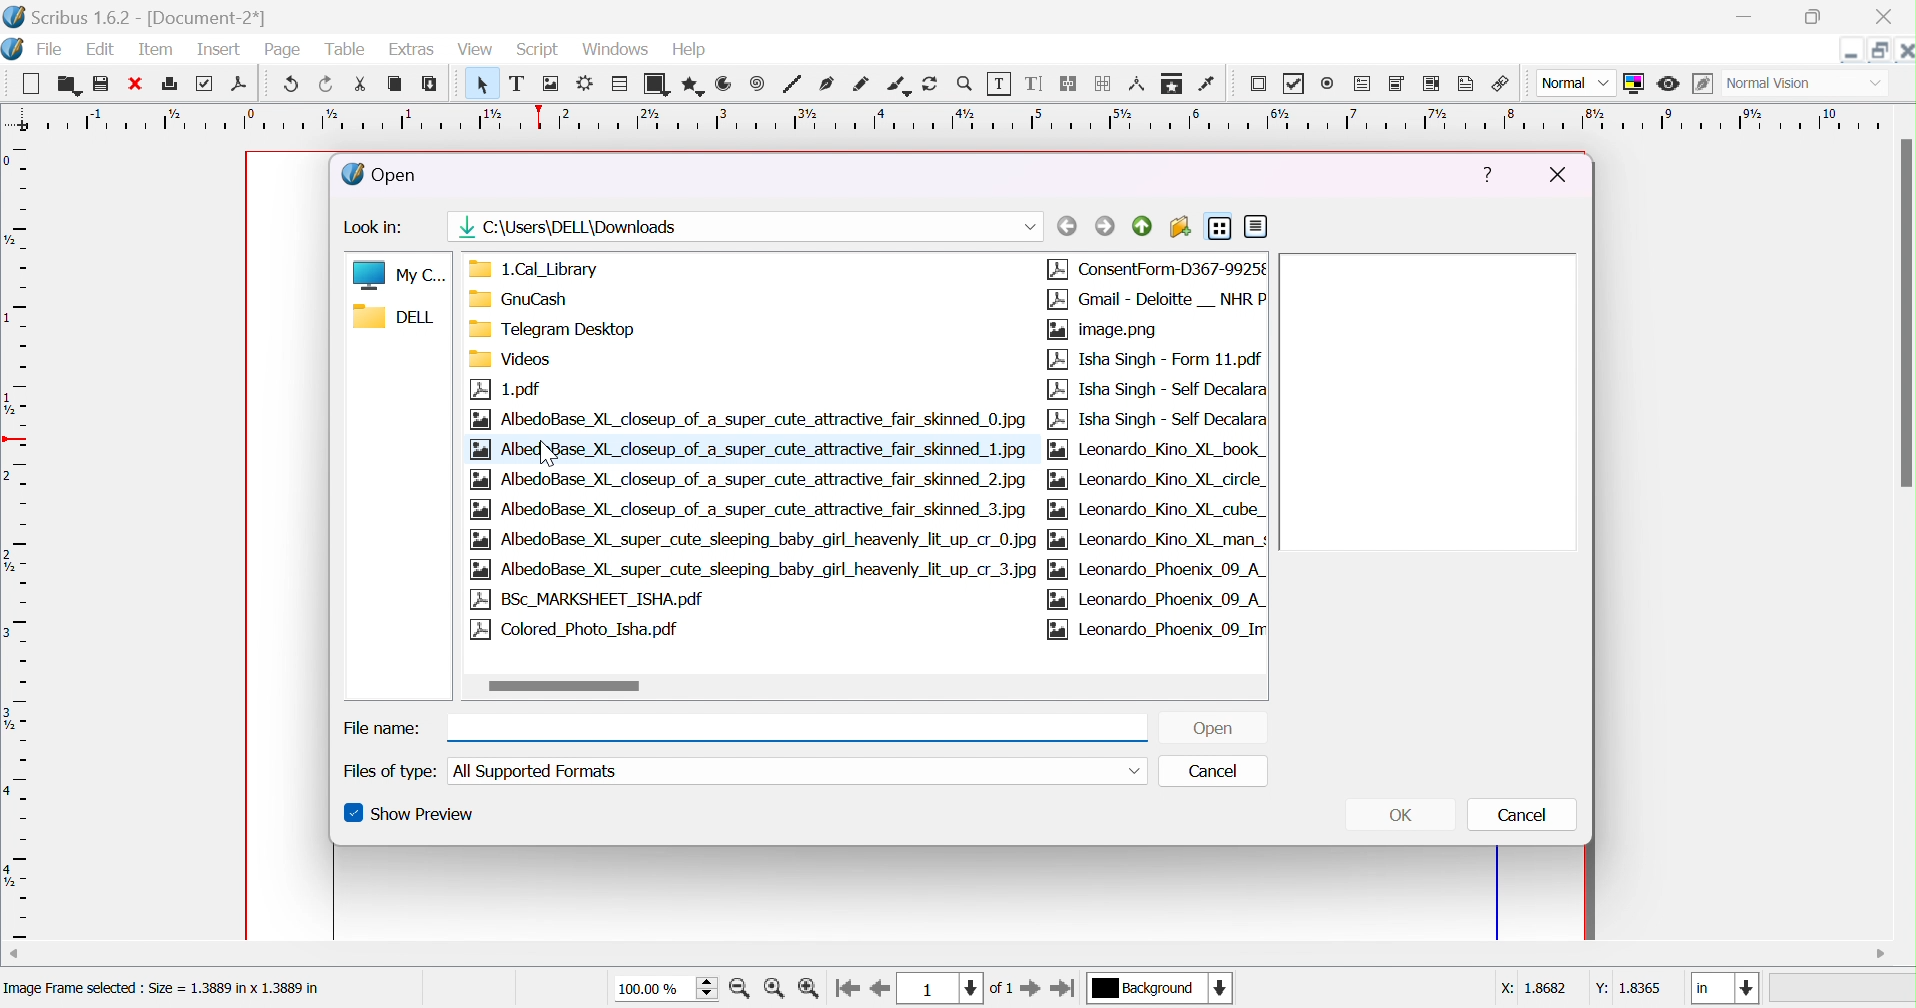  Describe the element at coordinates (348, 49) in the screenshot. I see `table` at that location.